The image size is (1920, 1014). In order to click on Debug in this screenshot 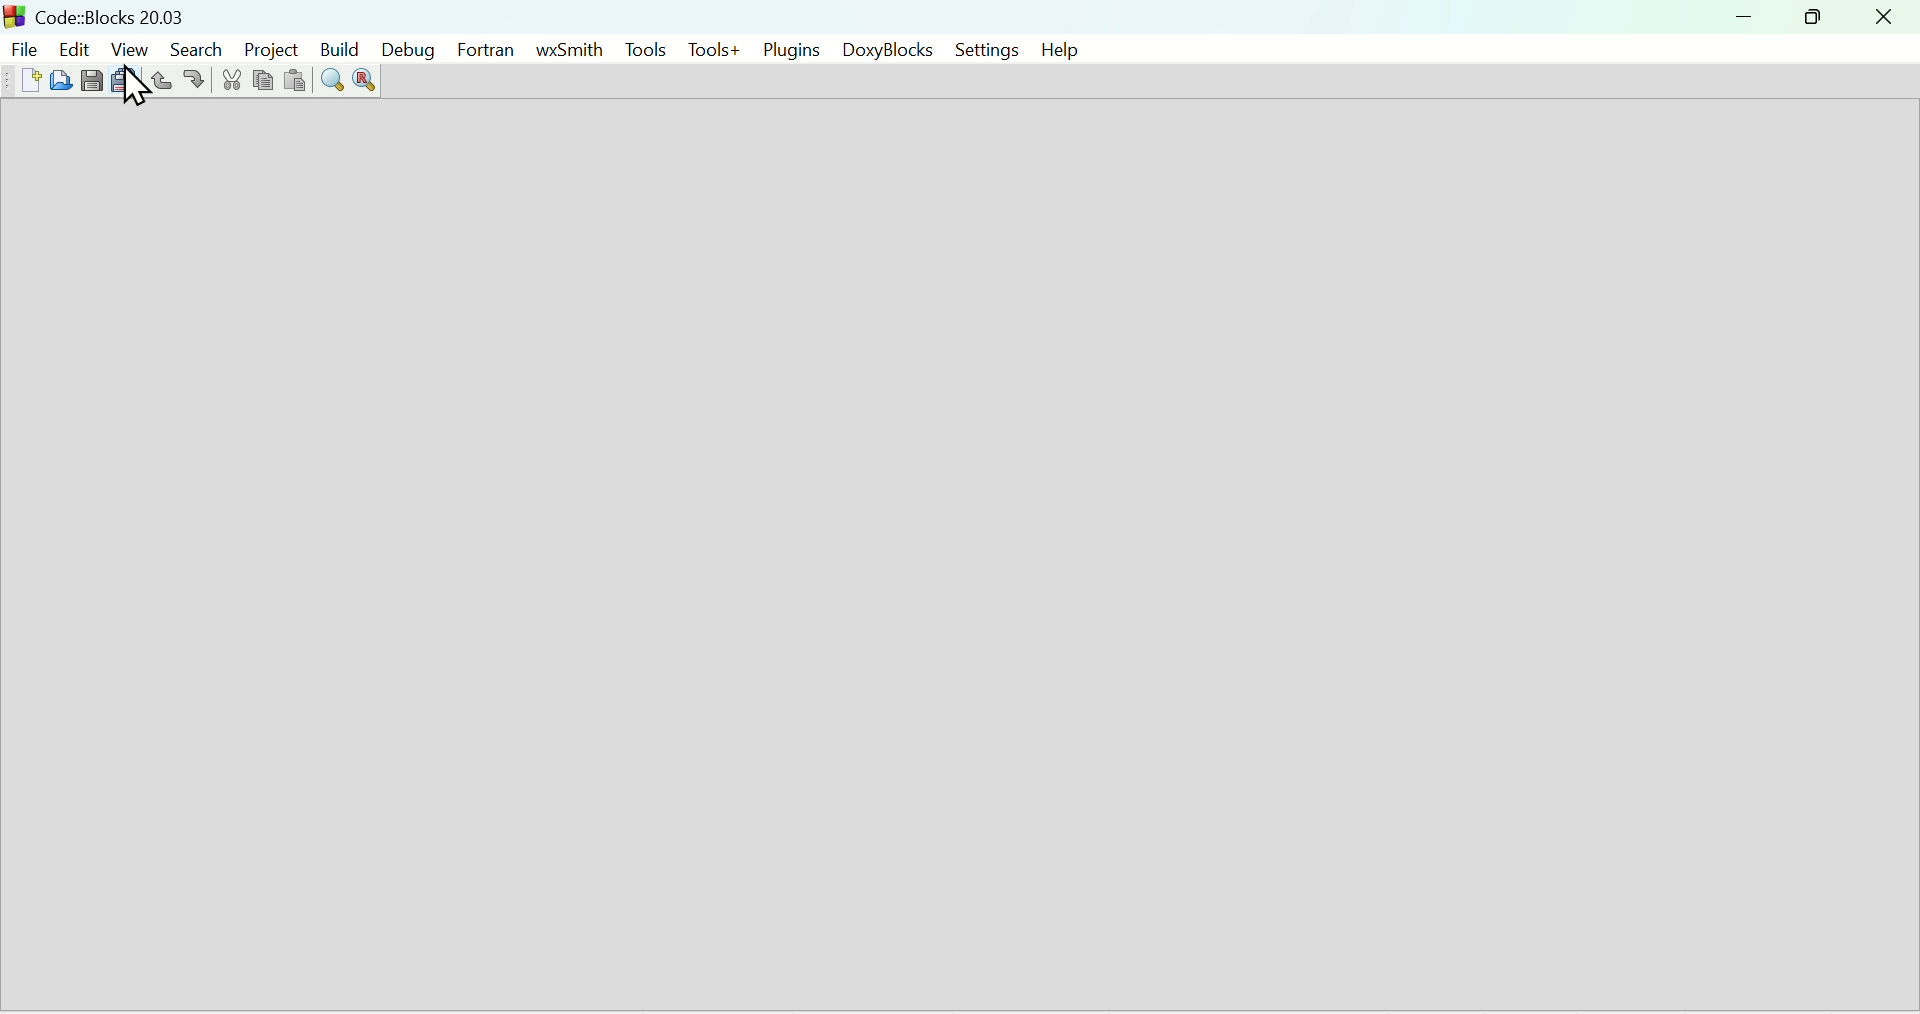, I will do `click(406, 49)`.